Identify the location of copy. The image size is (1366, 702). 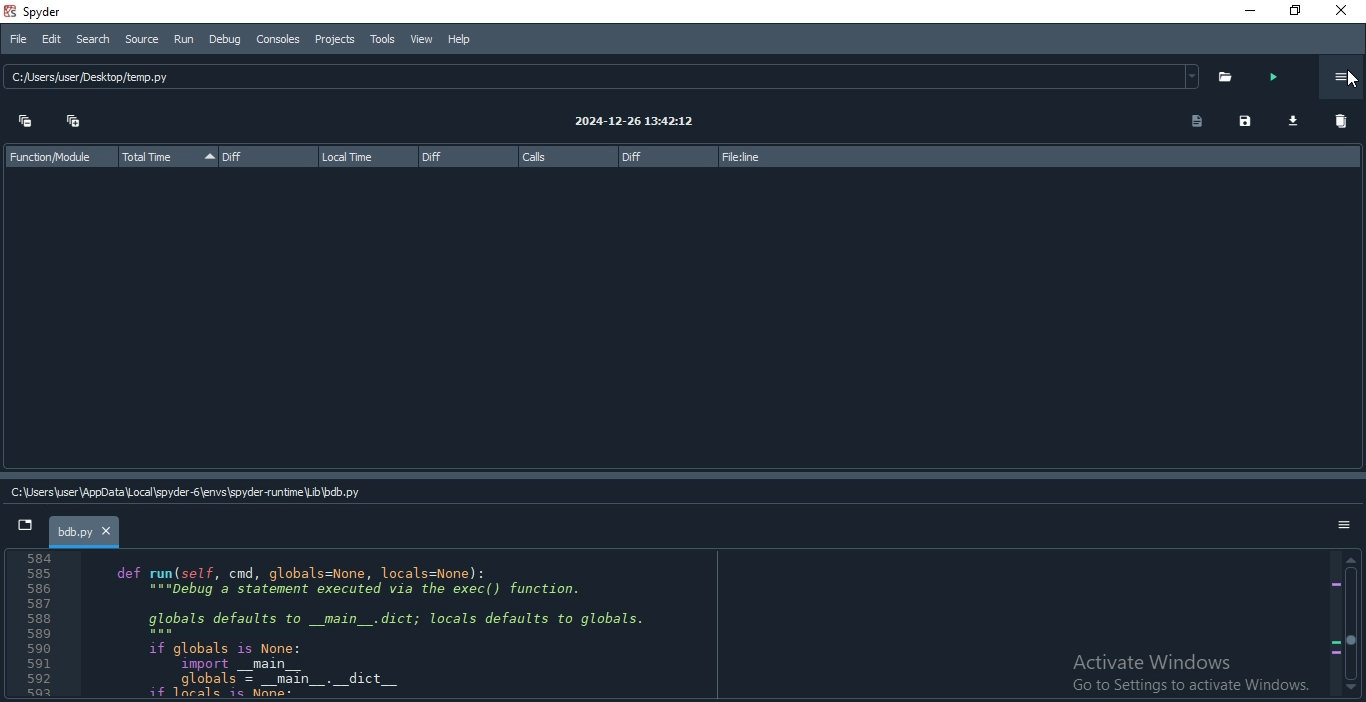
(1191, 121).